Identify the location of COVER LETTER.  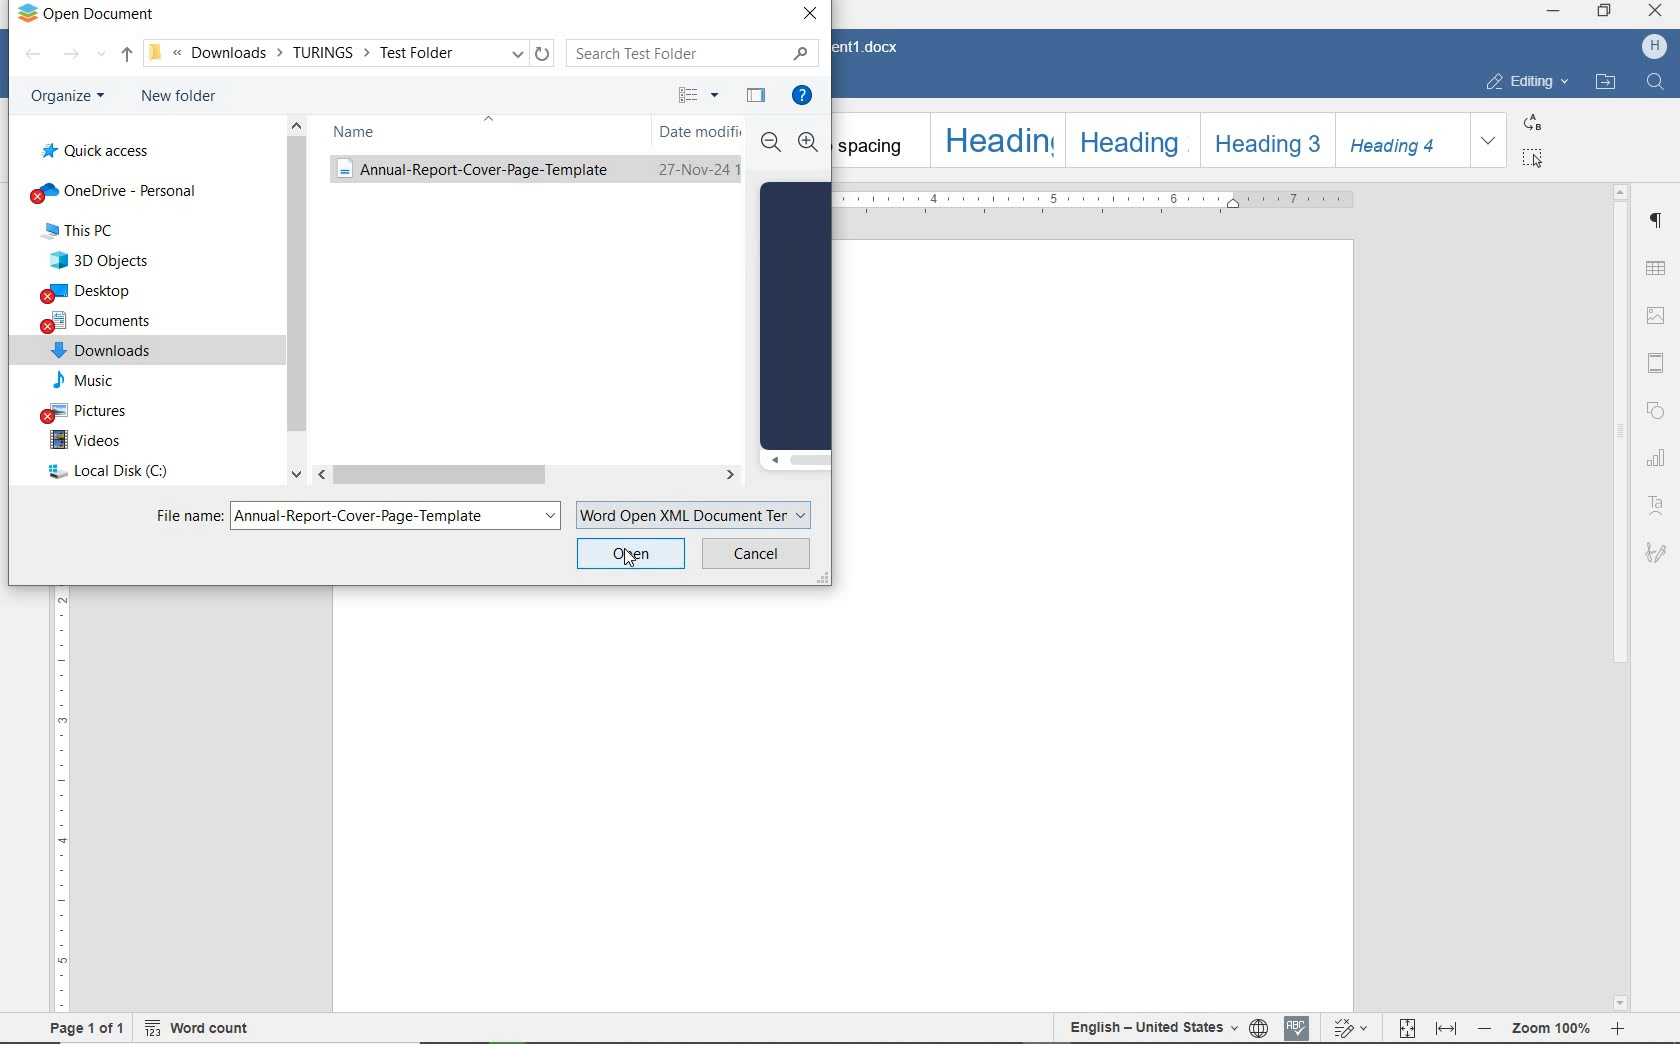
(535, 170).